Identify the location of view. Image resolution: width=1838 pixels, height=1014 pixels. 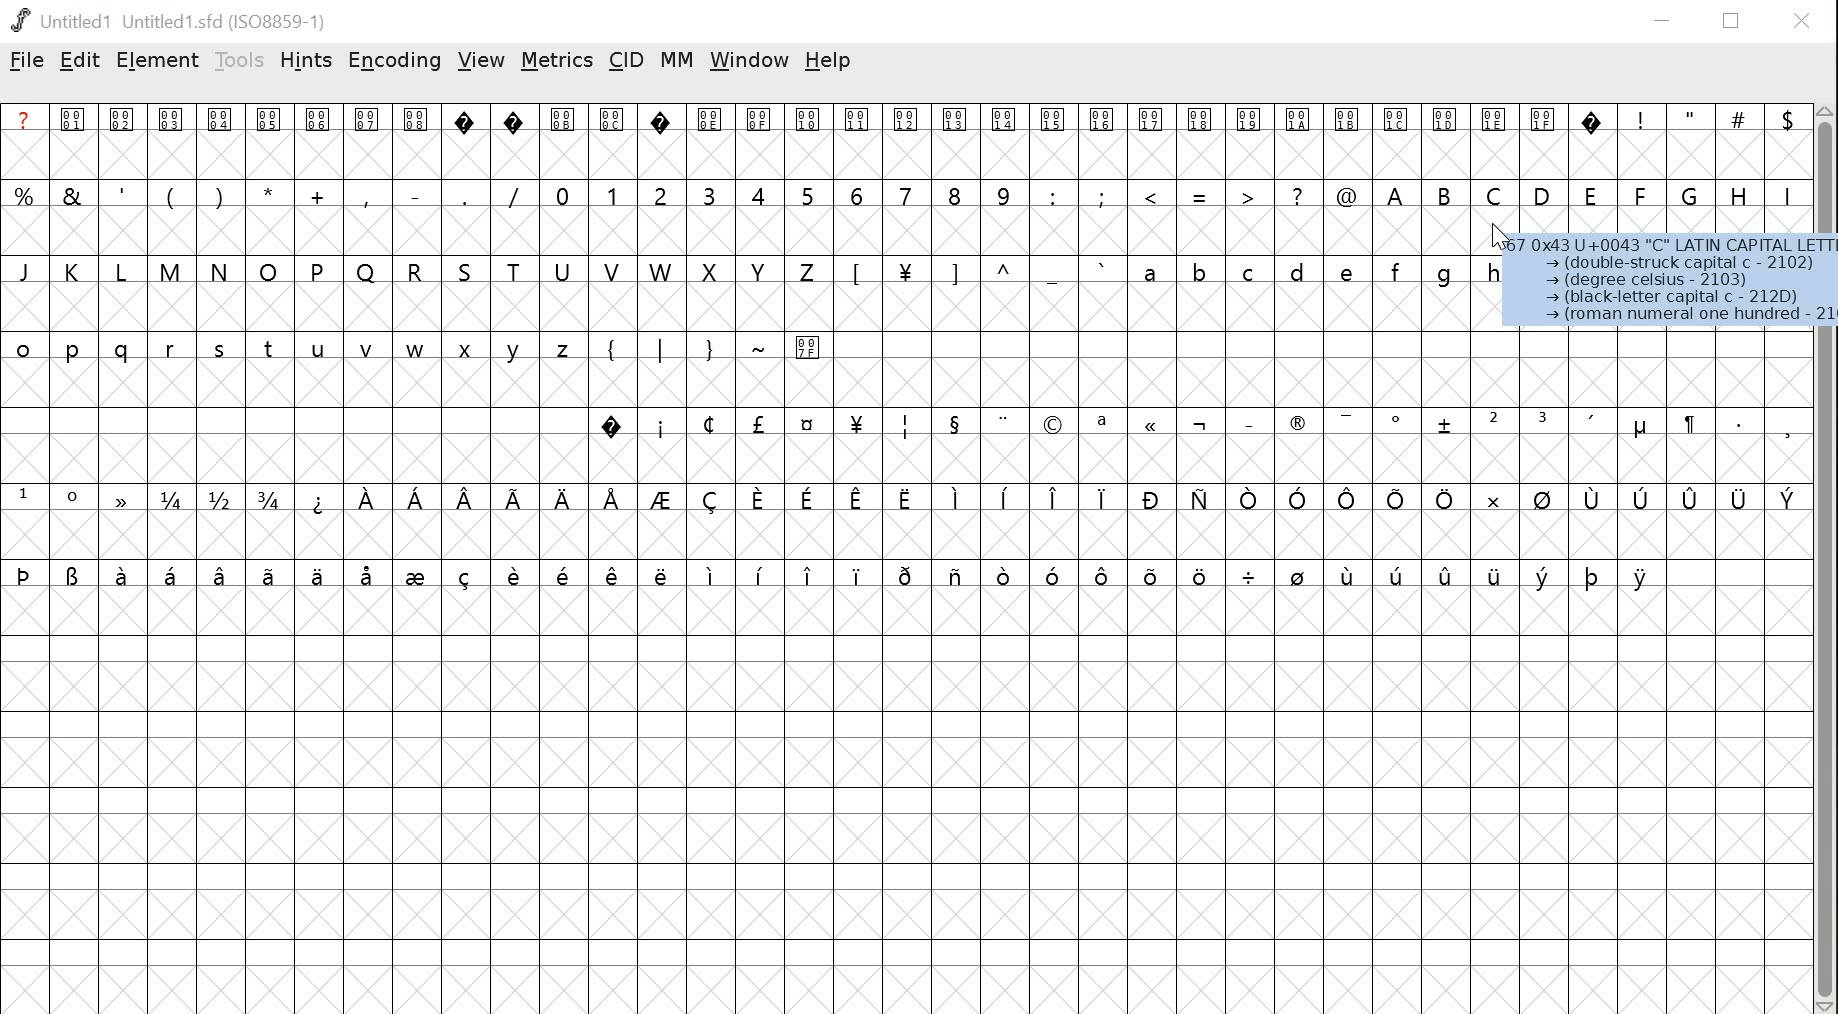
(480, 59).